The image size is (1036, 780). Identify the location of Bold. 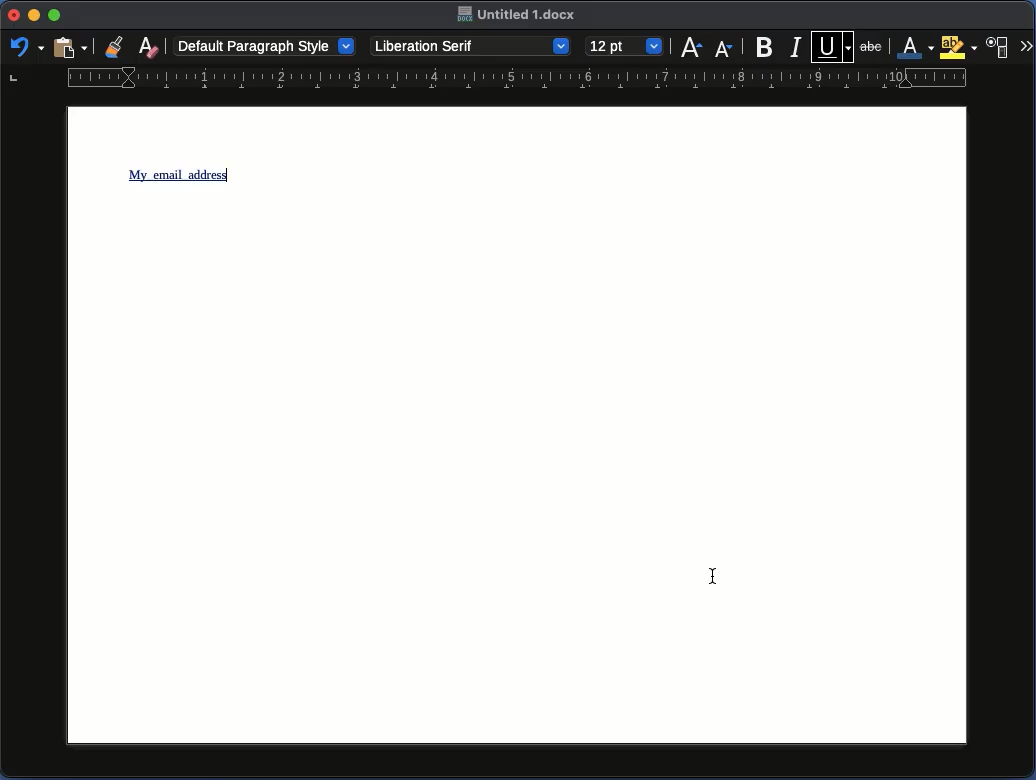
(765, 47).